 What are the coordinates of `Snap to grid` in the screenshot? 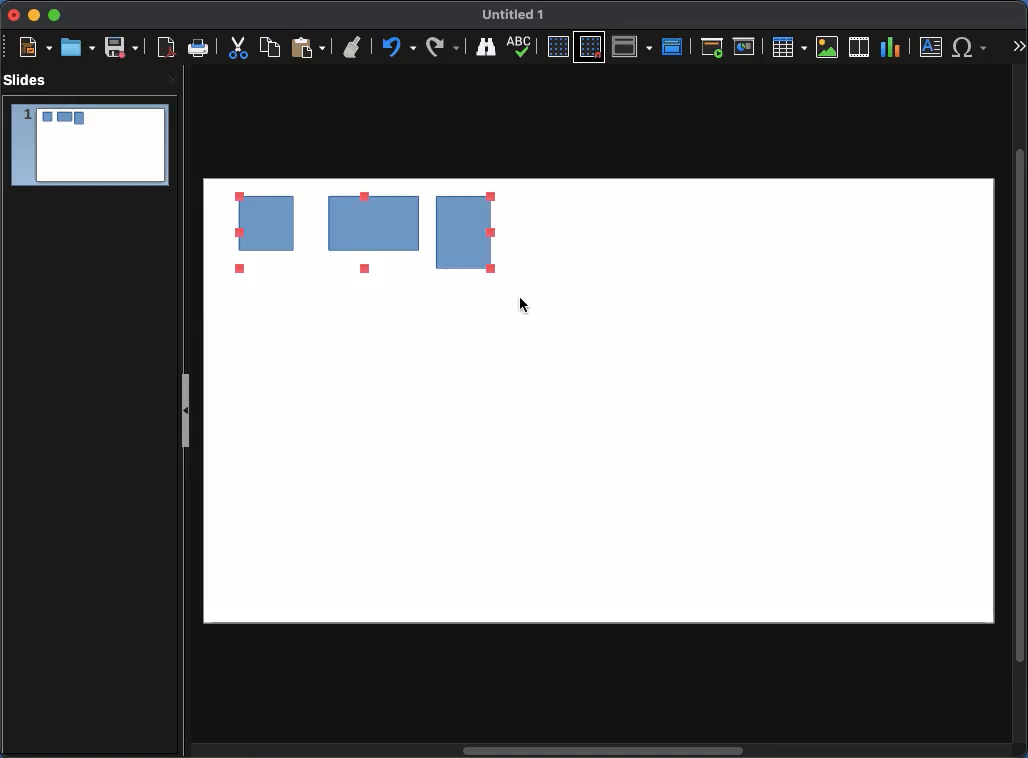 It's located at (590, 47).